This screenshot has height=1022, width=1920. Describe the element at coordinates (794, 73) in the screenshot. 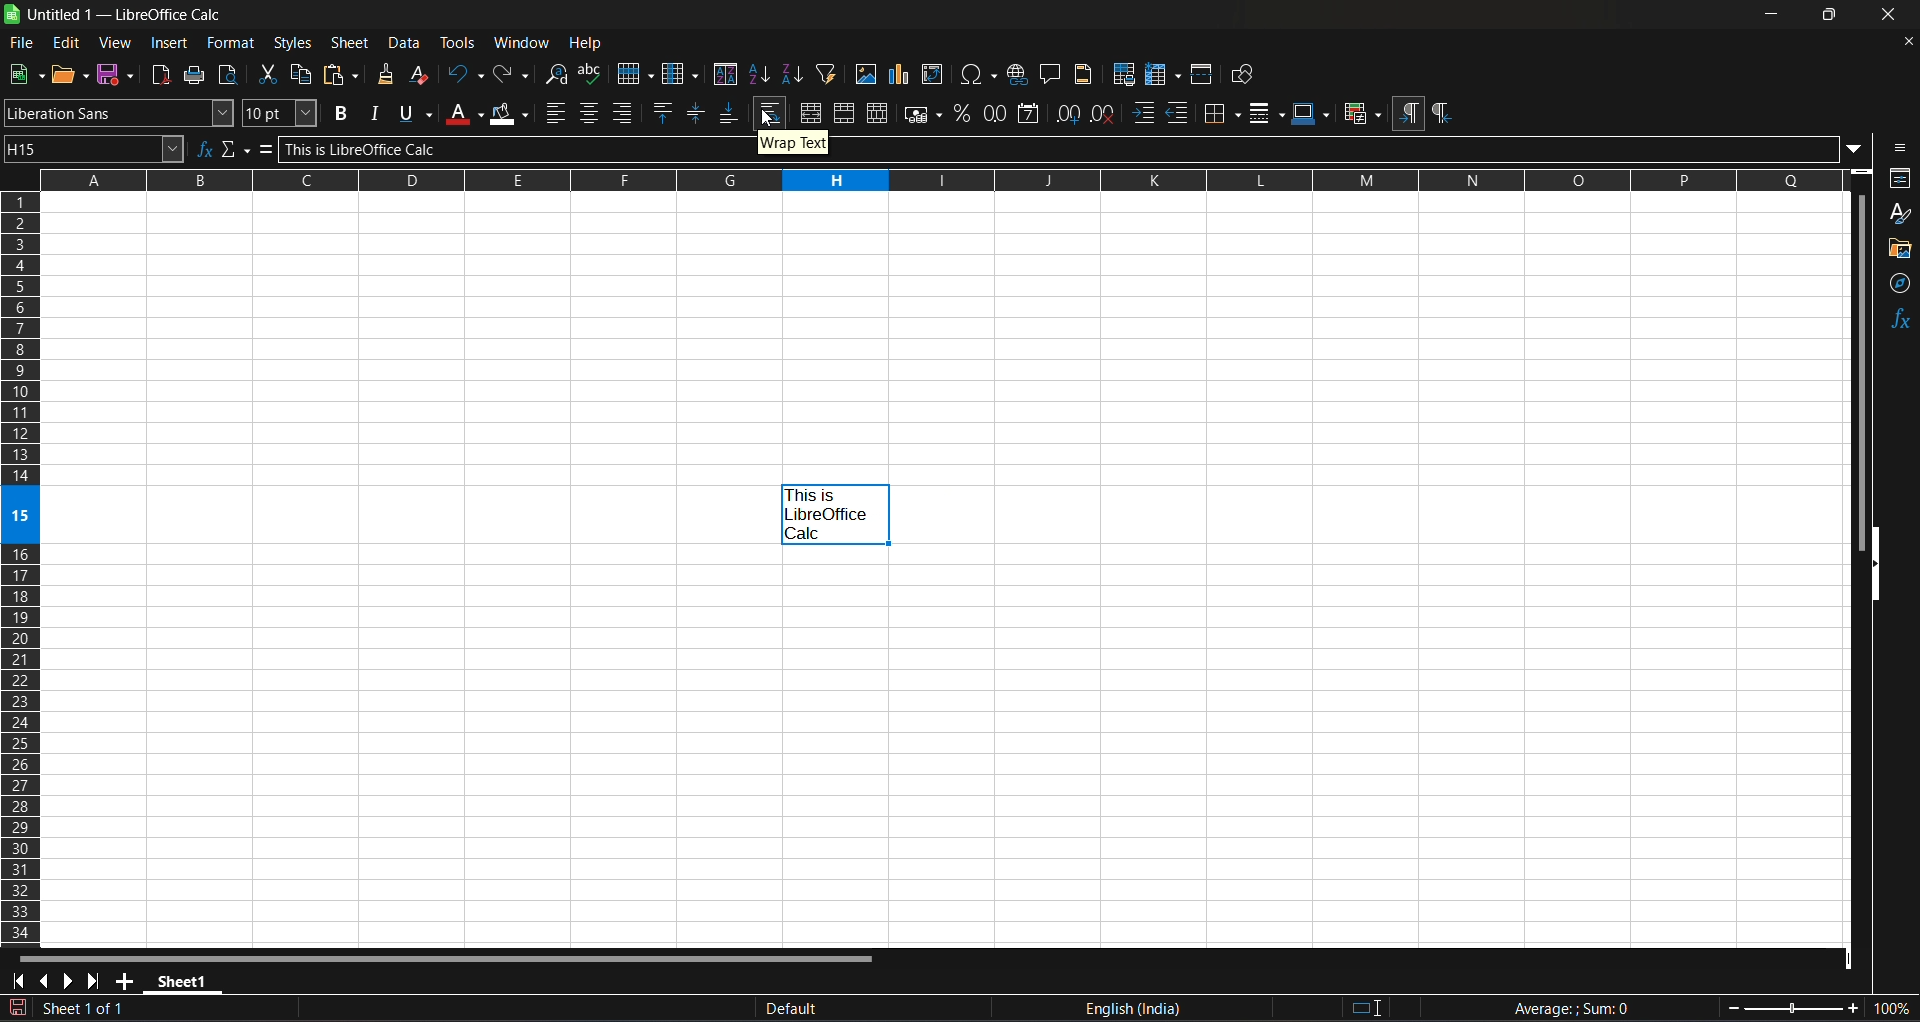

I see `sort descending` at that location.